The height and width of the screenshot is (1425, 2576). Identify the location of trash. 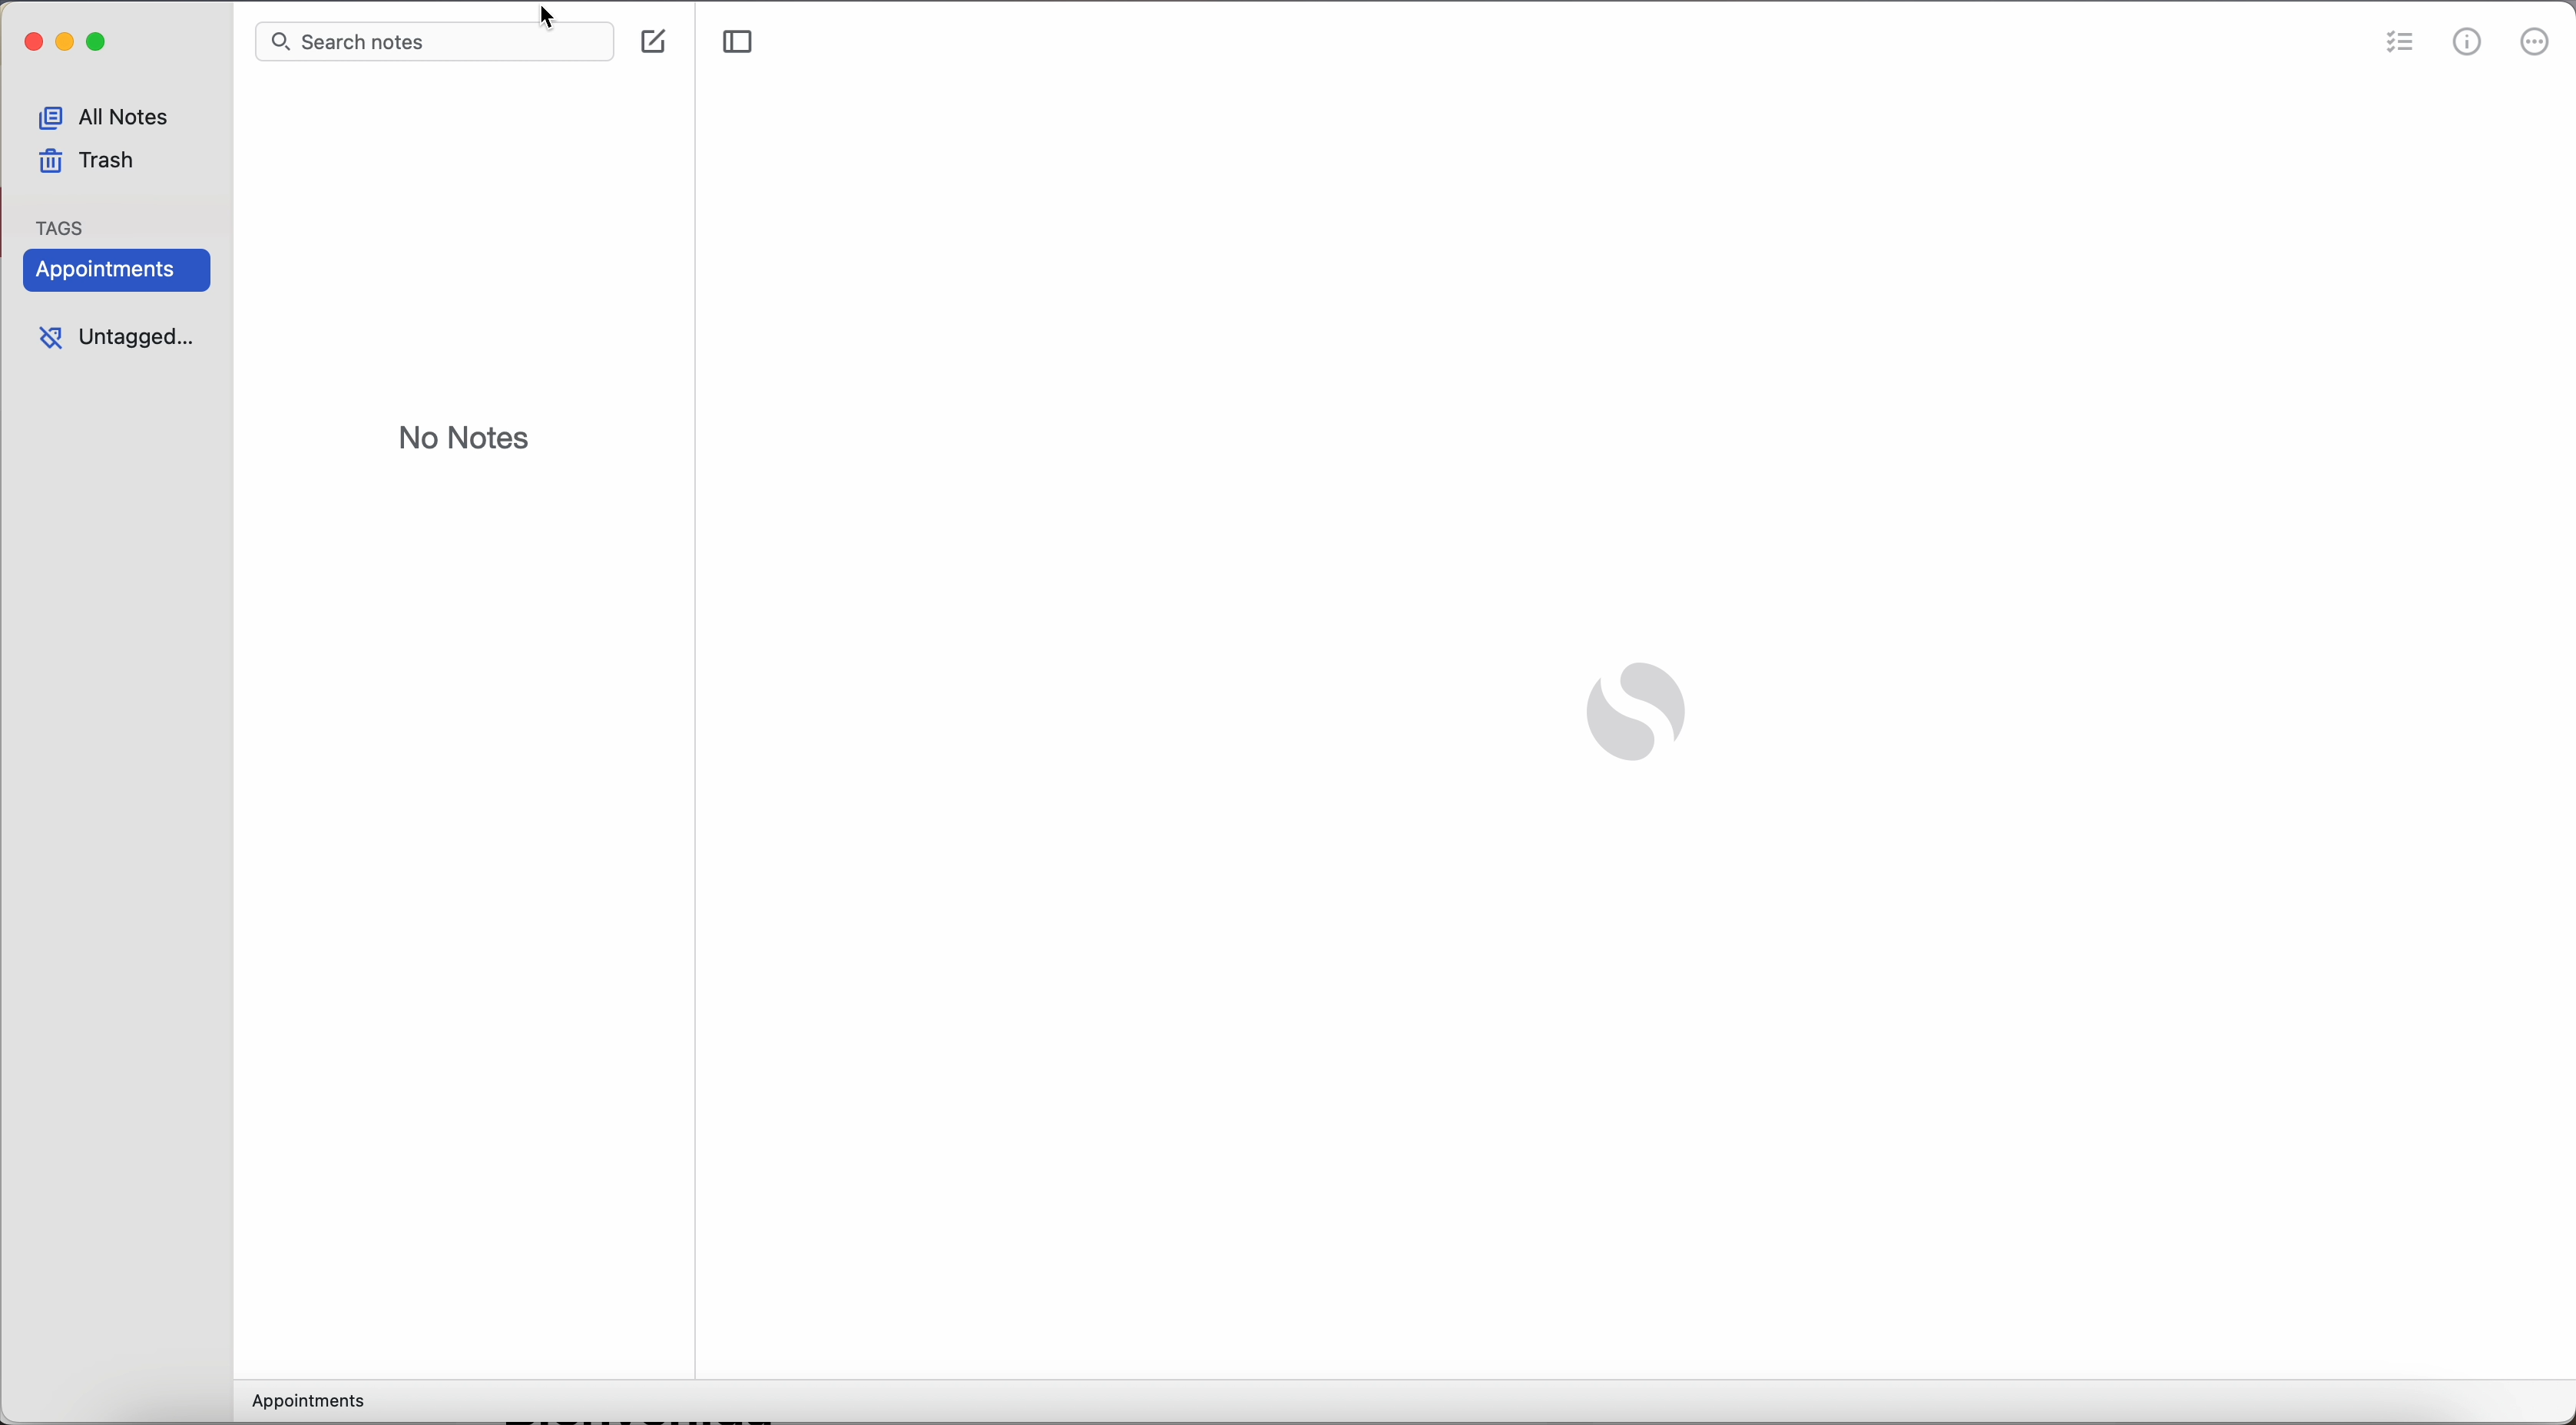
(88, 165).